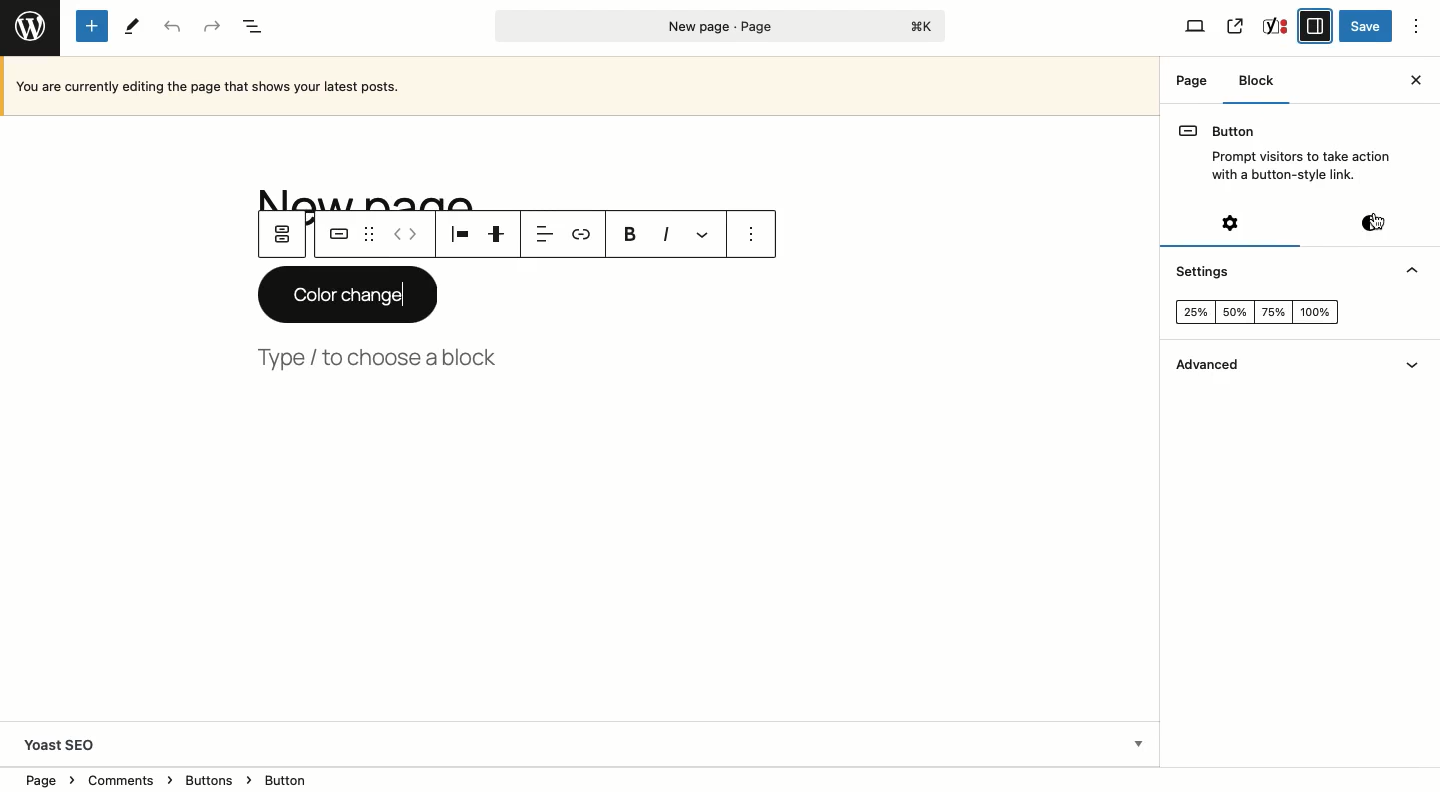 This screenshot has height=792, width=1440. I want to click on Drag, so click(368, 235).